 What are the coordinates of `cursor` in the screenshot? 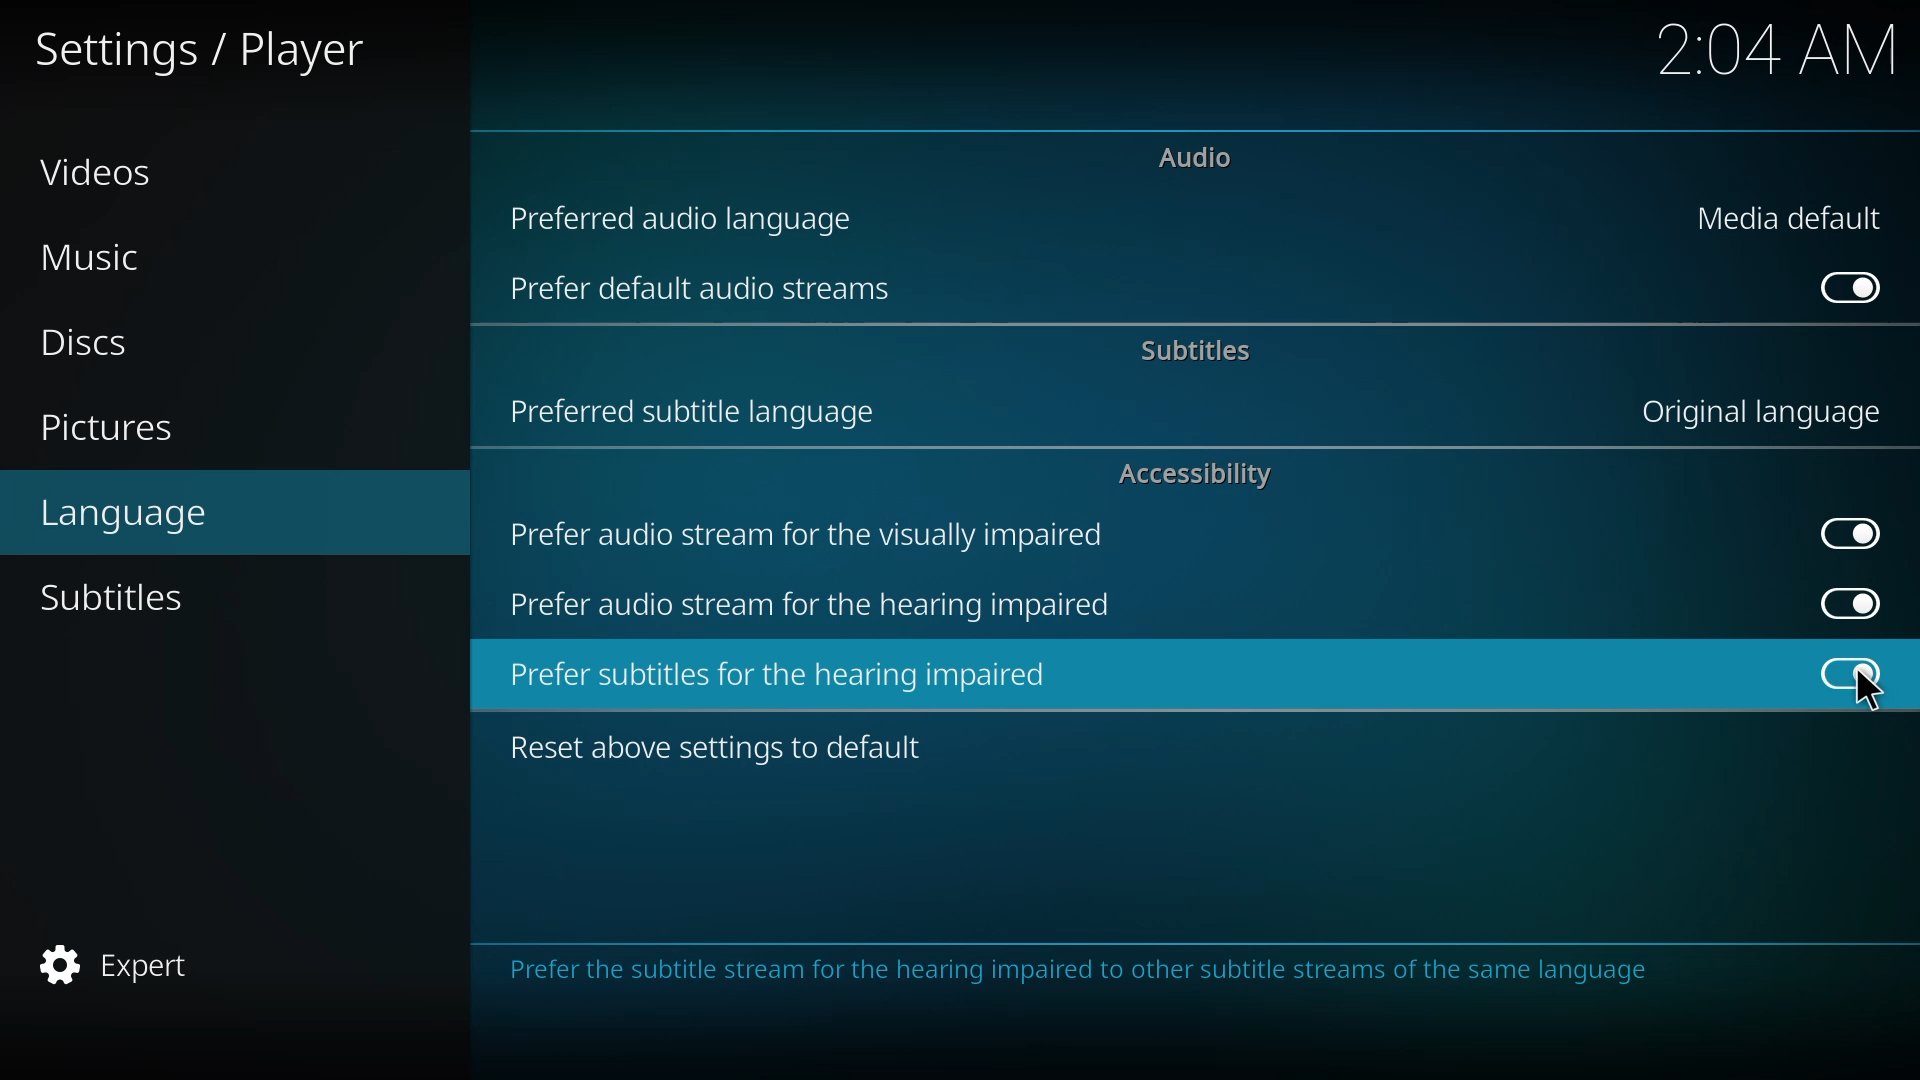 It's located at (1869, 690).